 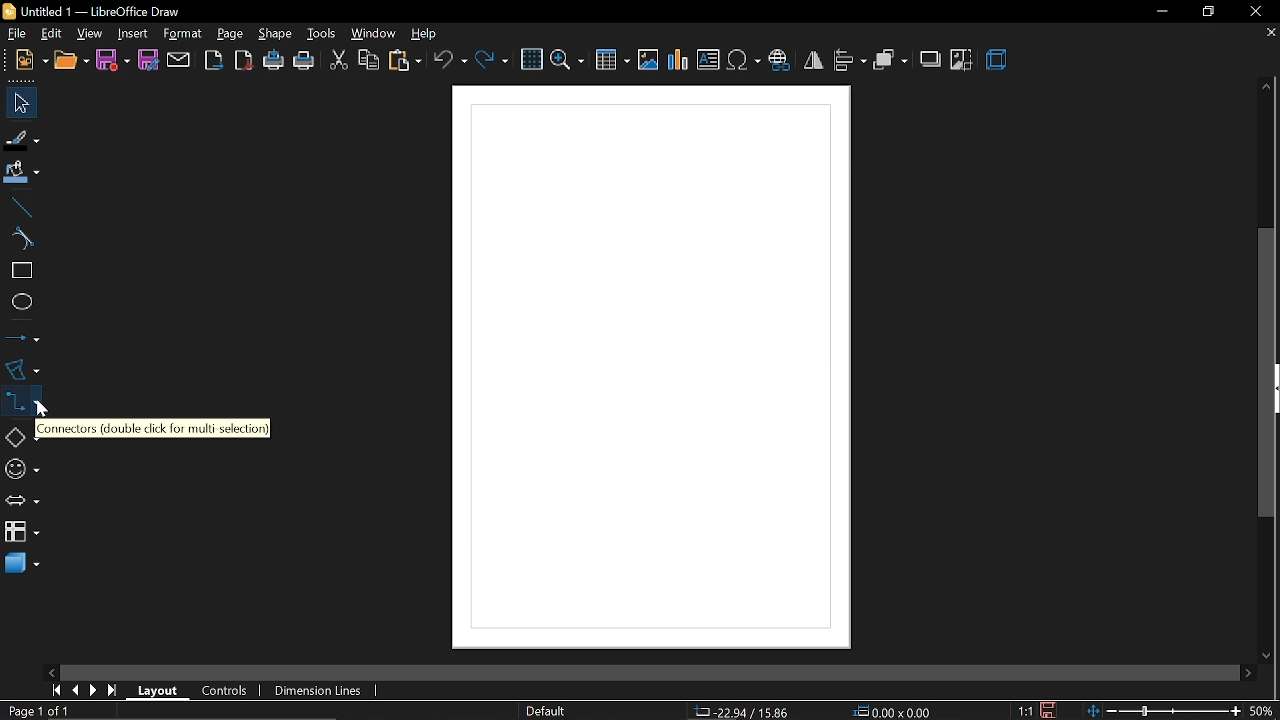 What do you see at coordinates (850, 62) in the screenshot?
I see `align` at bounding box center [850, 62].